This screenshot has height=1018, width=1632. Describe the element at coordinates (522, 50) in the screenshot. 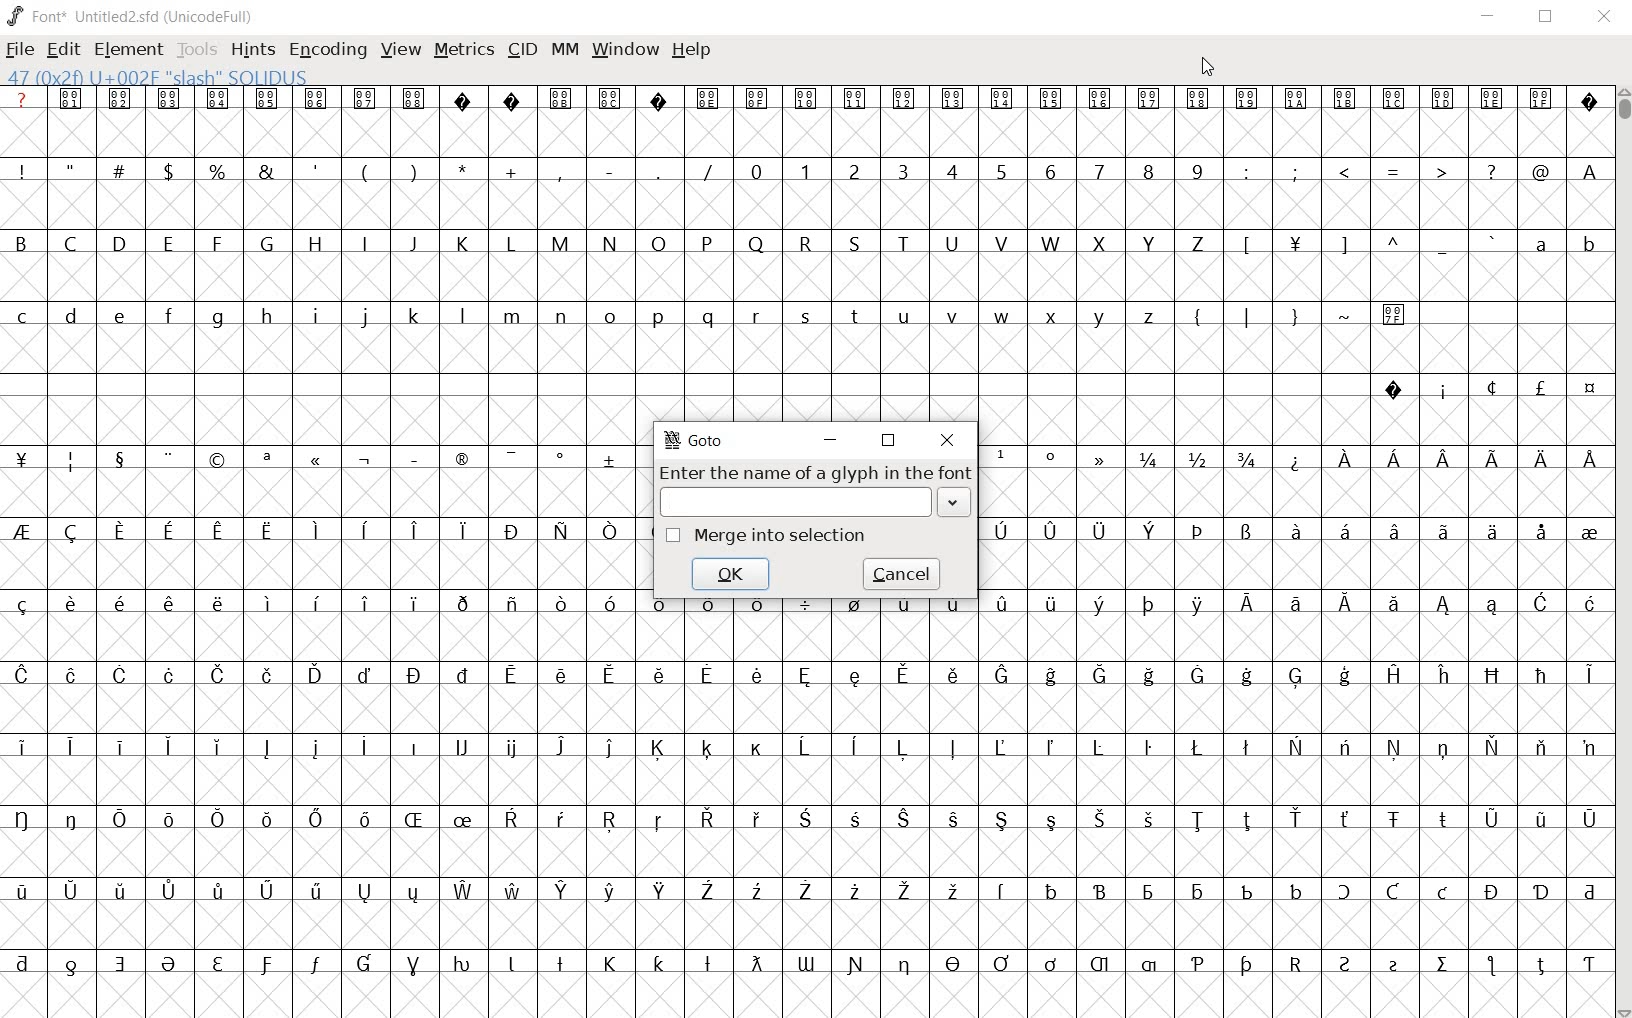

I see `CID` at that location.